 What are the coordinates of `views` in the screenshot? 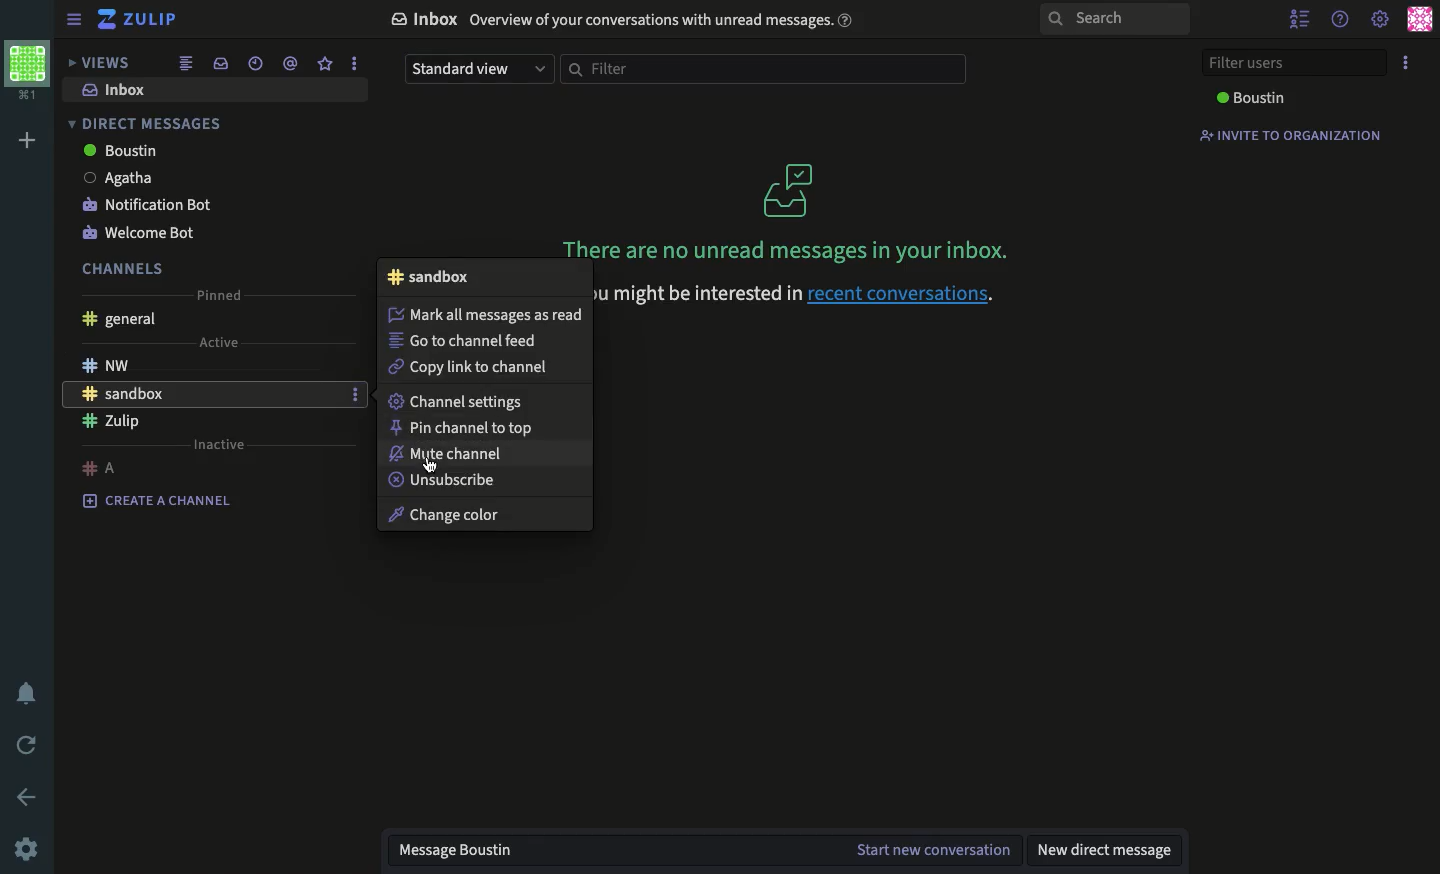 It's located at (103, 64).